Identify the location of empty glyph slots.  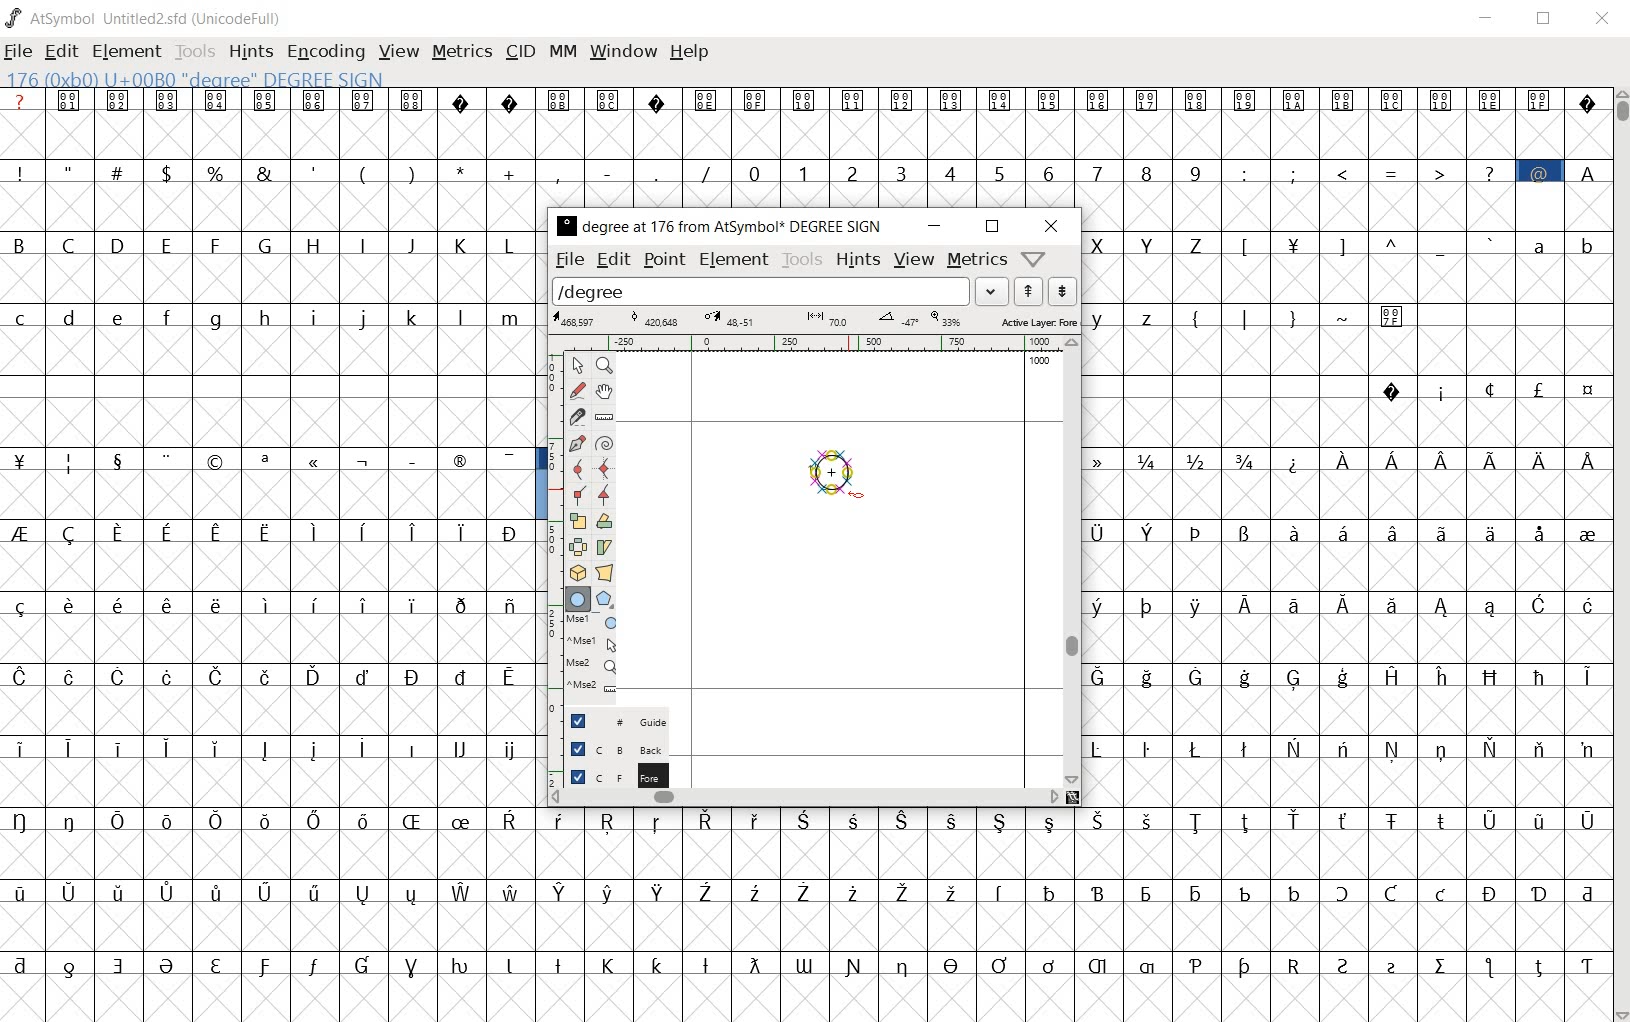
(1349, 712).